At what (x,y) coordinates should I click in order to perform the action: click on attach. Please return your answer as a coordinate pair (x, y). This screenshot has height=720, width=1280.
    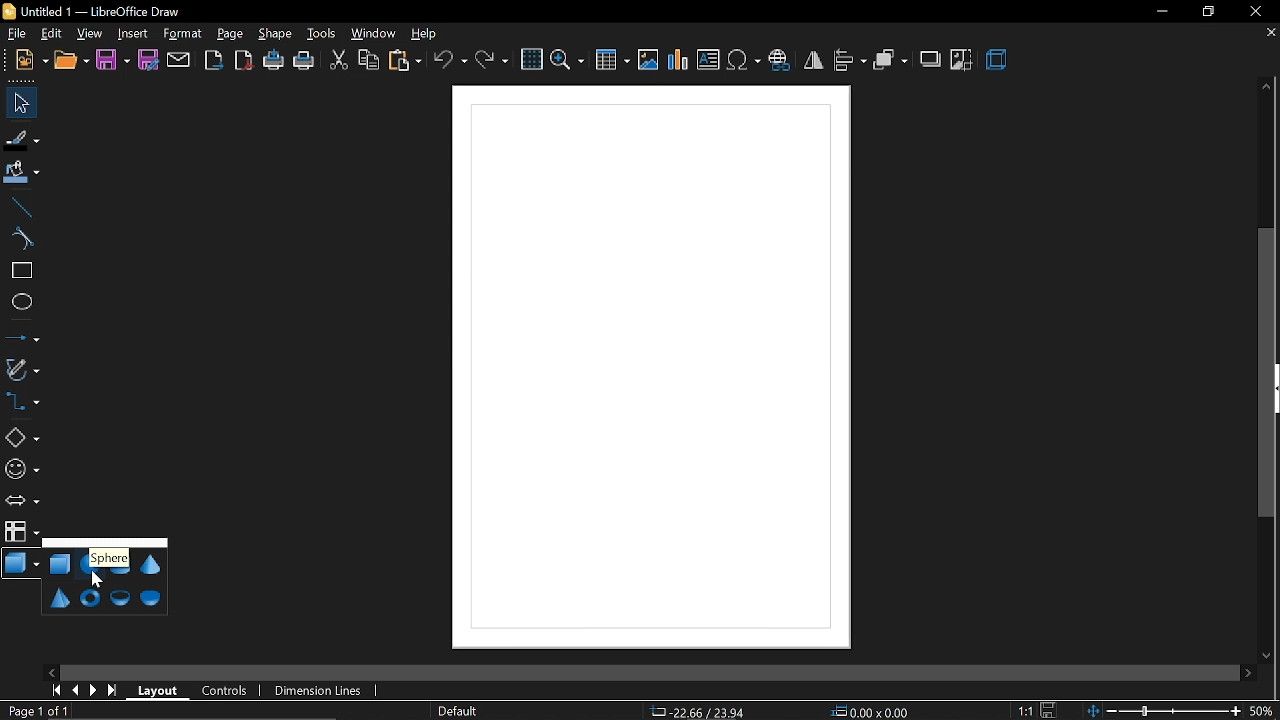
    Looking at the image, I should click on (179, 61).